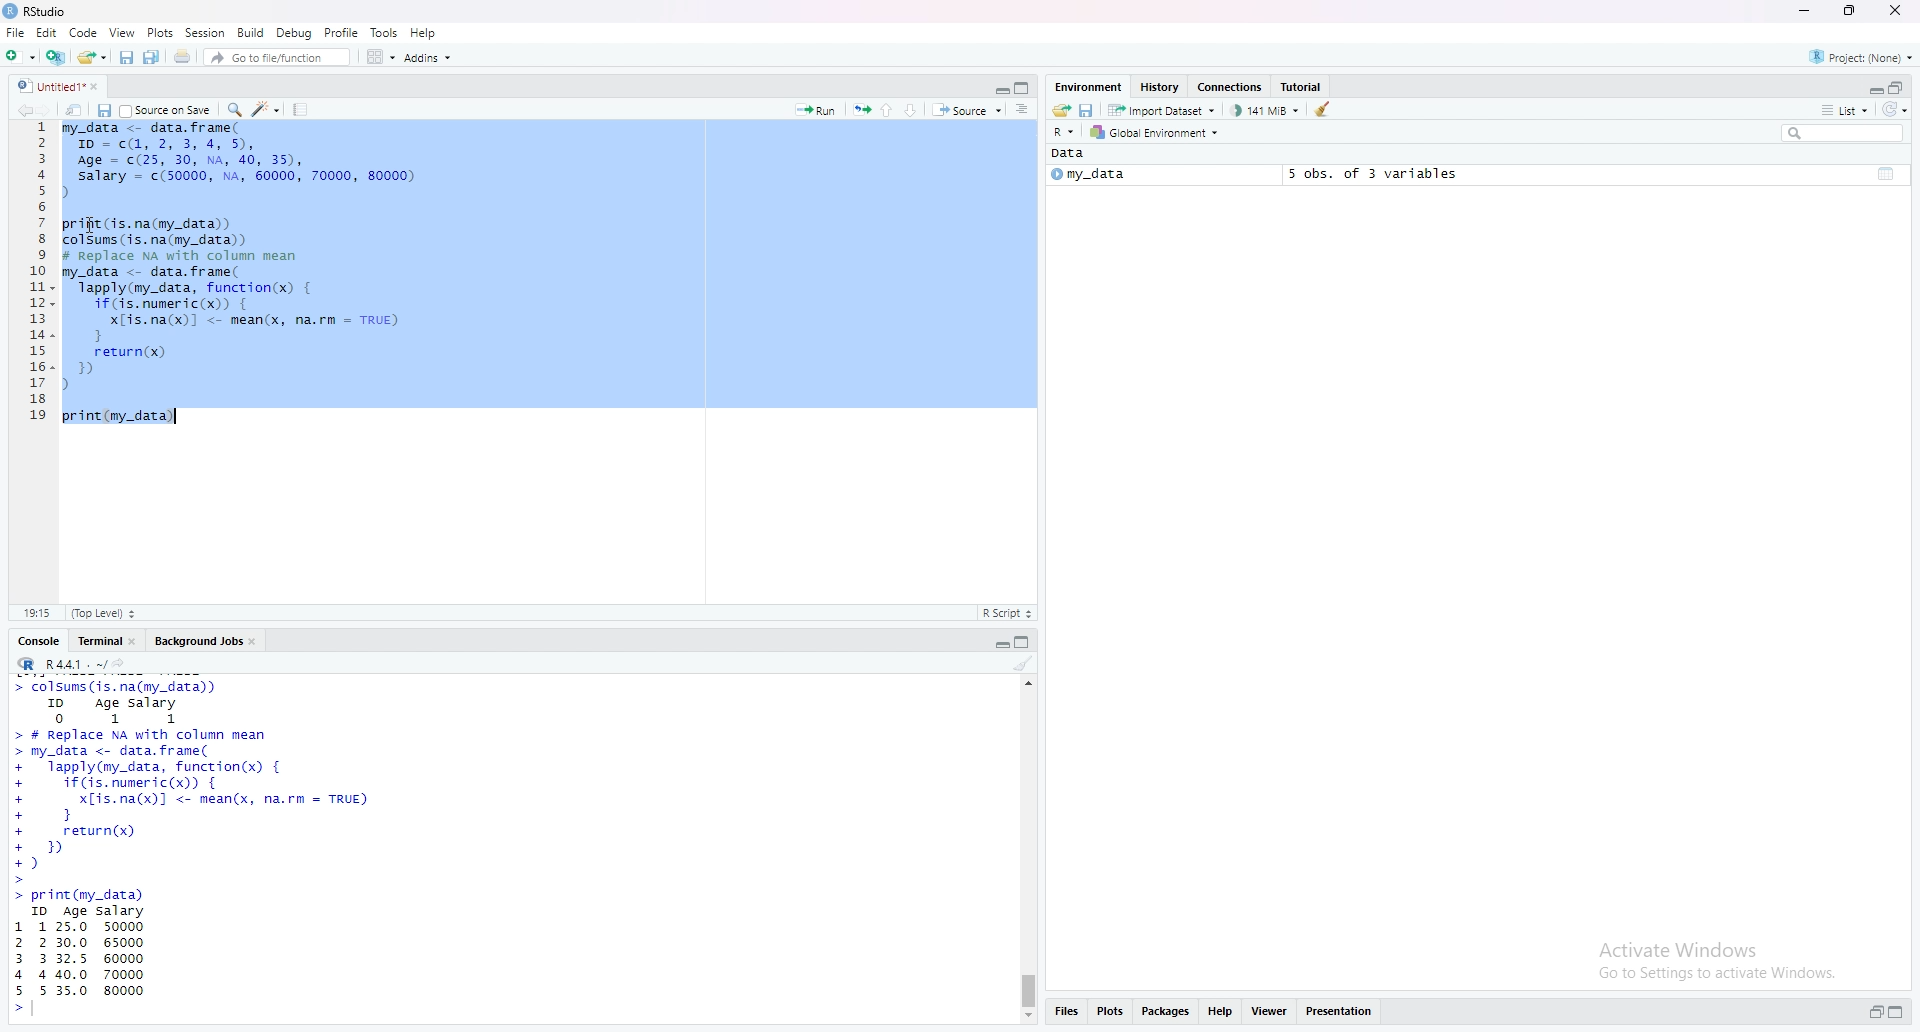 This screenshot has height=1032, width=1920. What do you see at coordinates (109, 611) in the screenshot?
I see `top level` at bounding box center [109, 611].